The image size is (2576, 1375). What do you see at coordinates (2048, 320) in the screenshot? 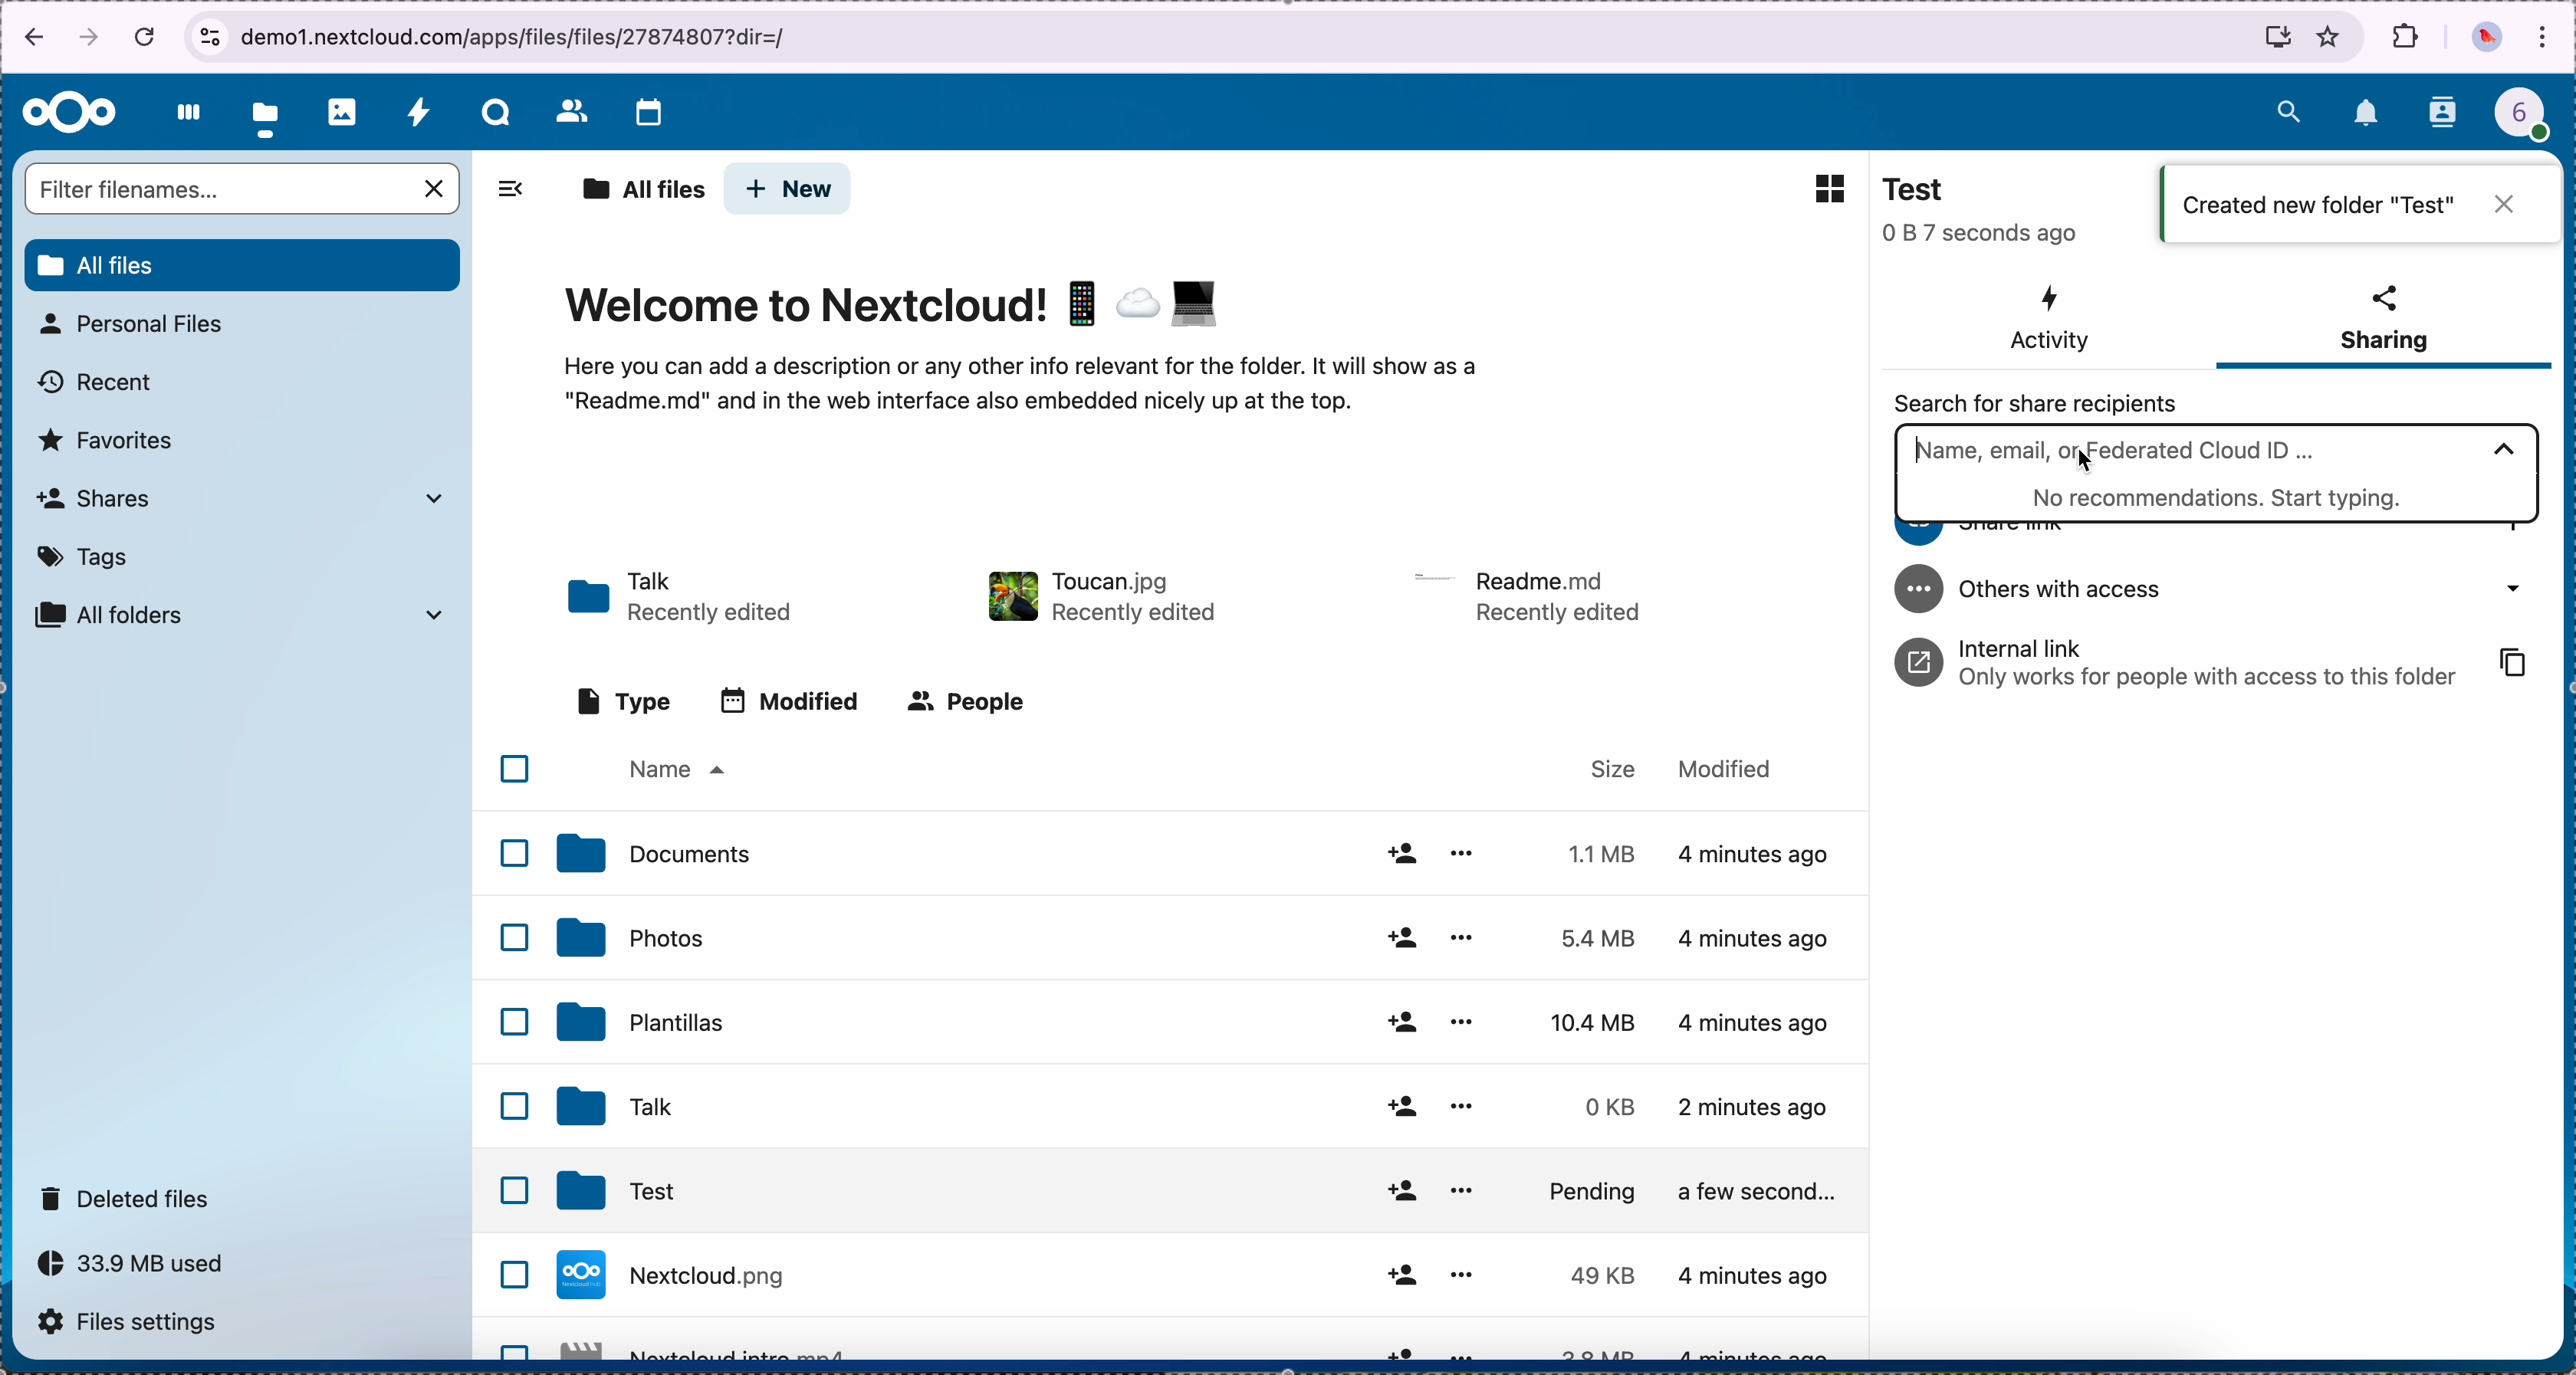
I see `activity` at bounding box center [2048, 320].